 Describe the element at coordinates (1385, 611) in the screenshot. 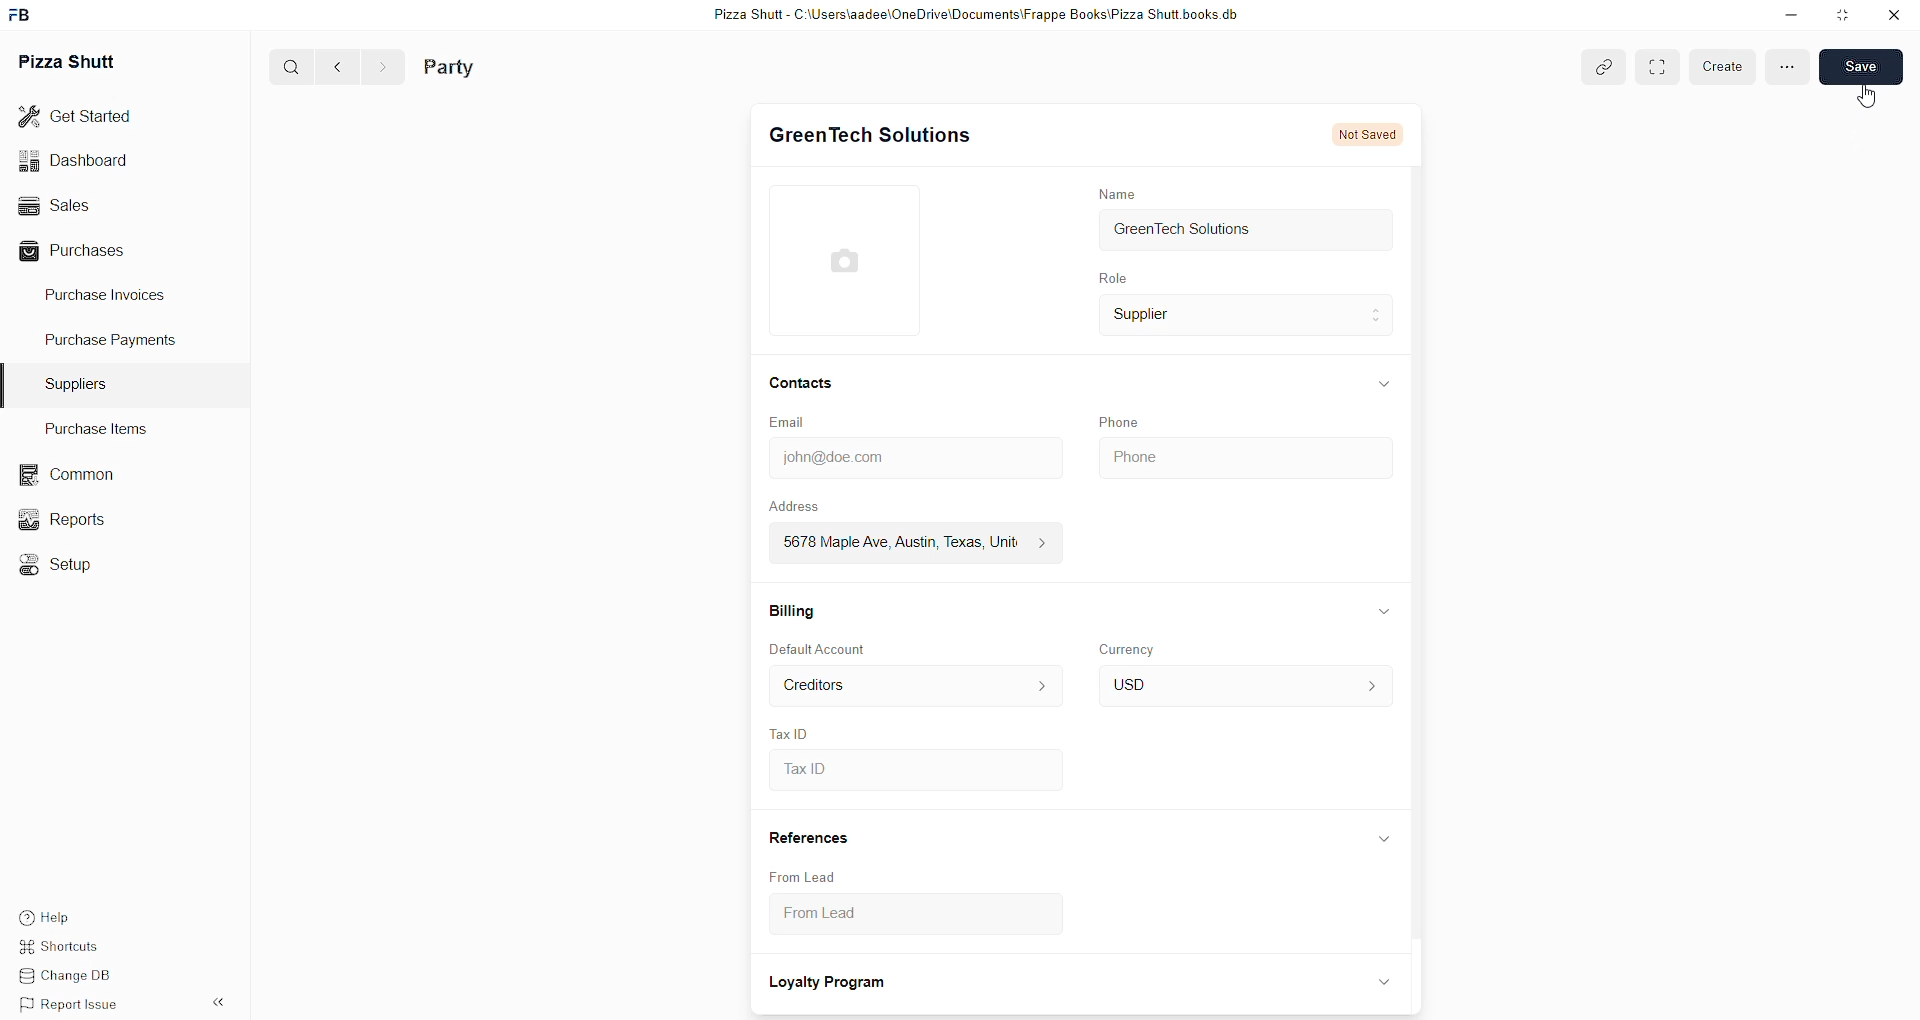

I see `hide` at that location.